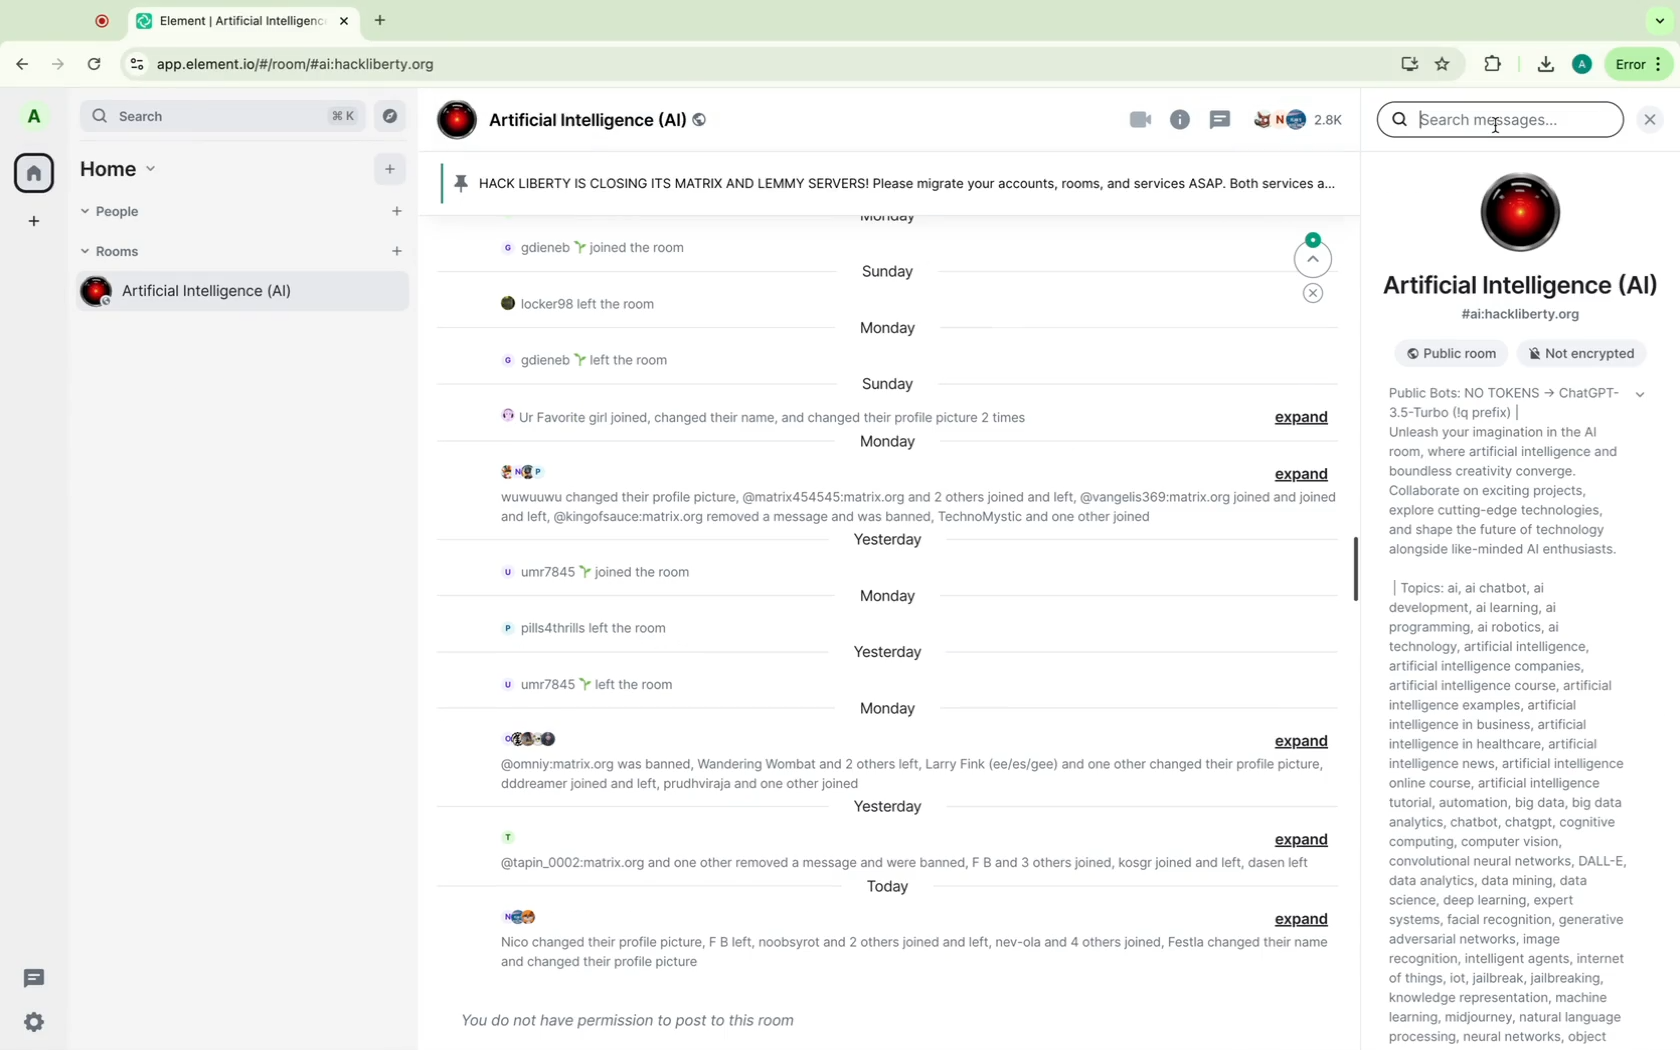 This screenshot has width=1680, height=1050. I want to click on new tab, so click(378, 22).